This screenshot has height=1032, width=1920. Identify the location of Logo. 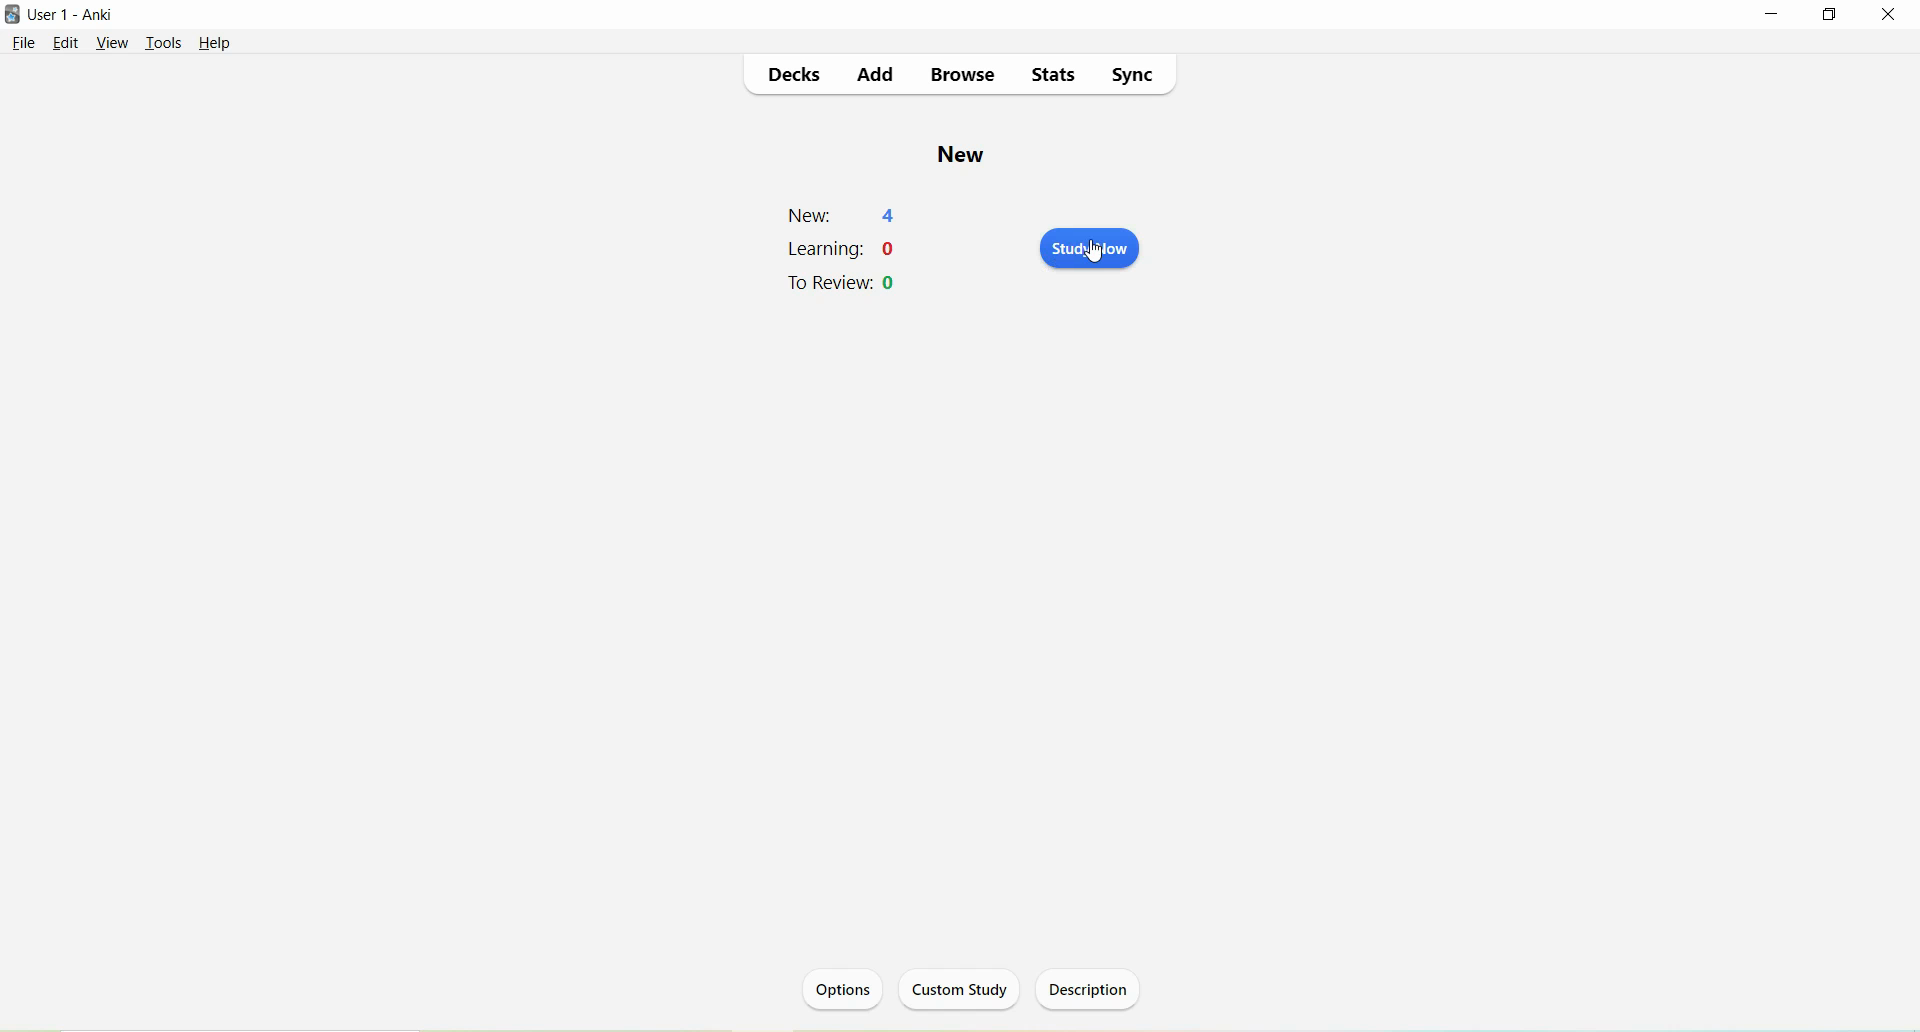
(12, 15).